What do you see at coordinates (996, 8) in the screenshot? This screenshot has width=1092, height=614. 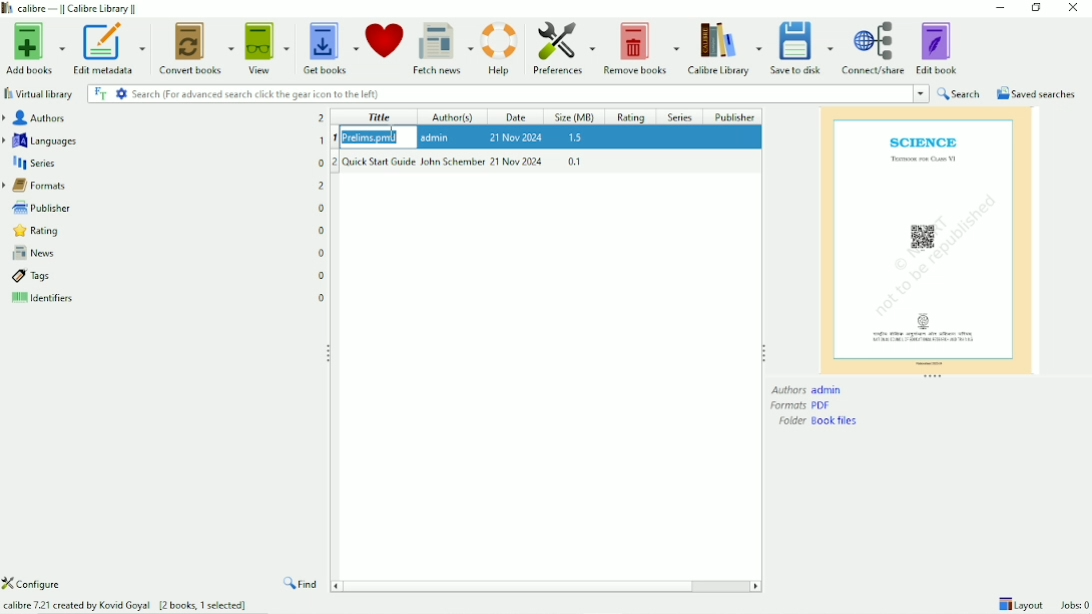 I see `Minimize` at bounding box center [996, 8].